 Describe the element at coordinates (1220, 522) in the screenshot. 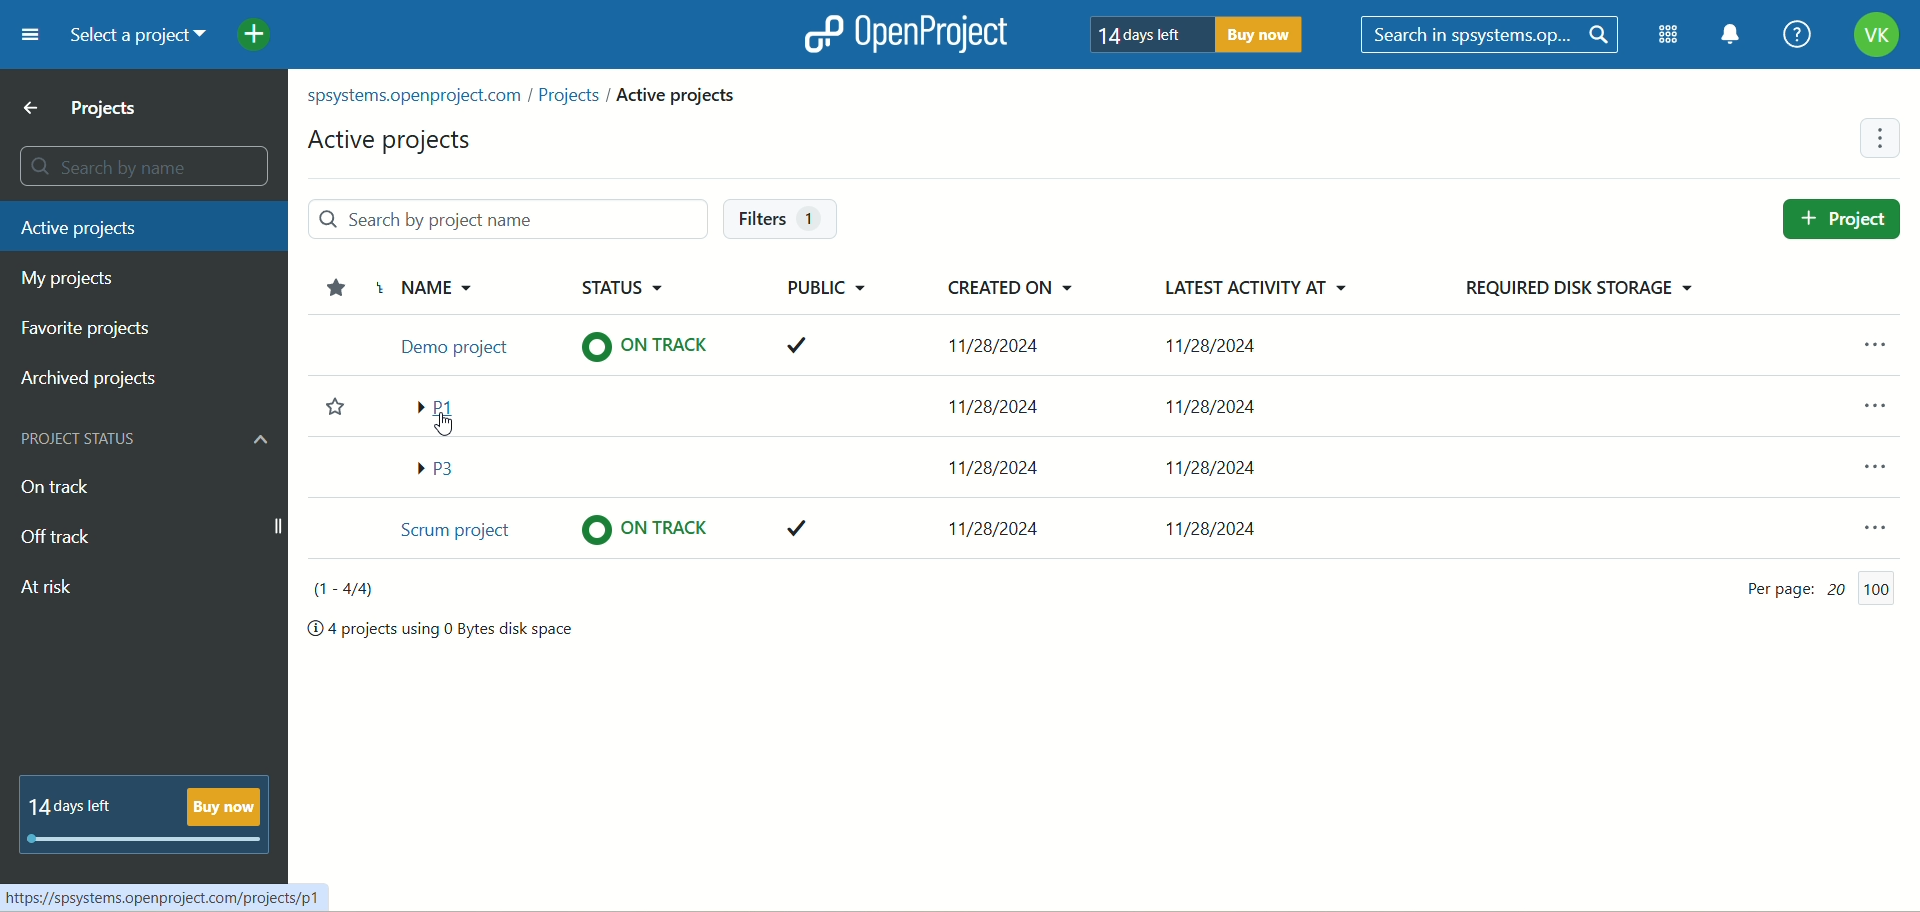

I see `11/28/2024` at that location.